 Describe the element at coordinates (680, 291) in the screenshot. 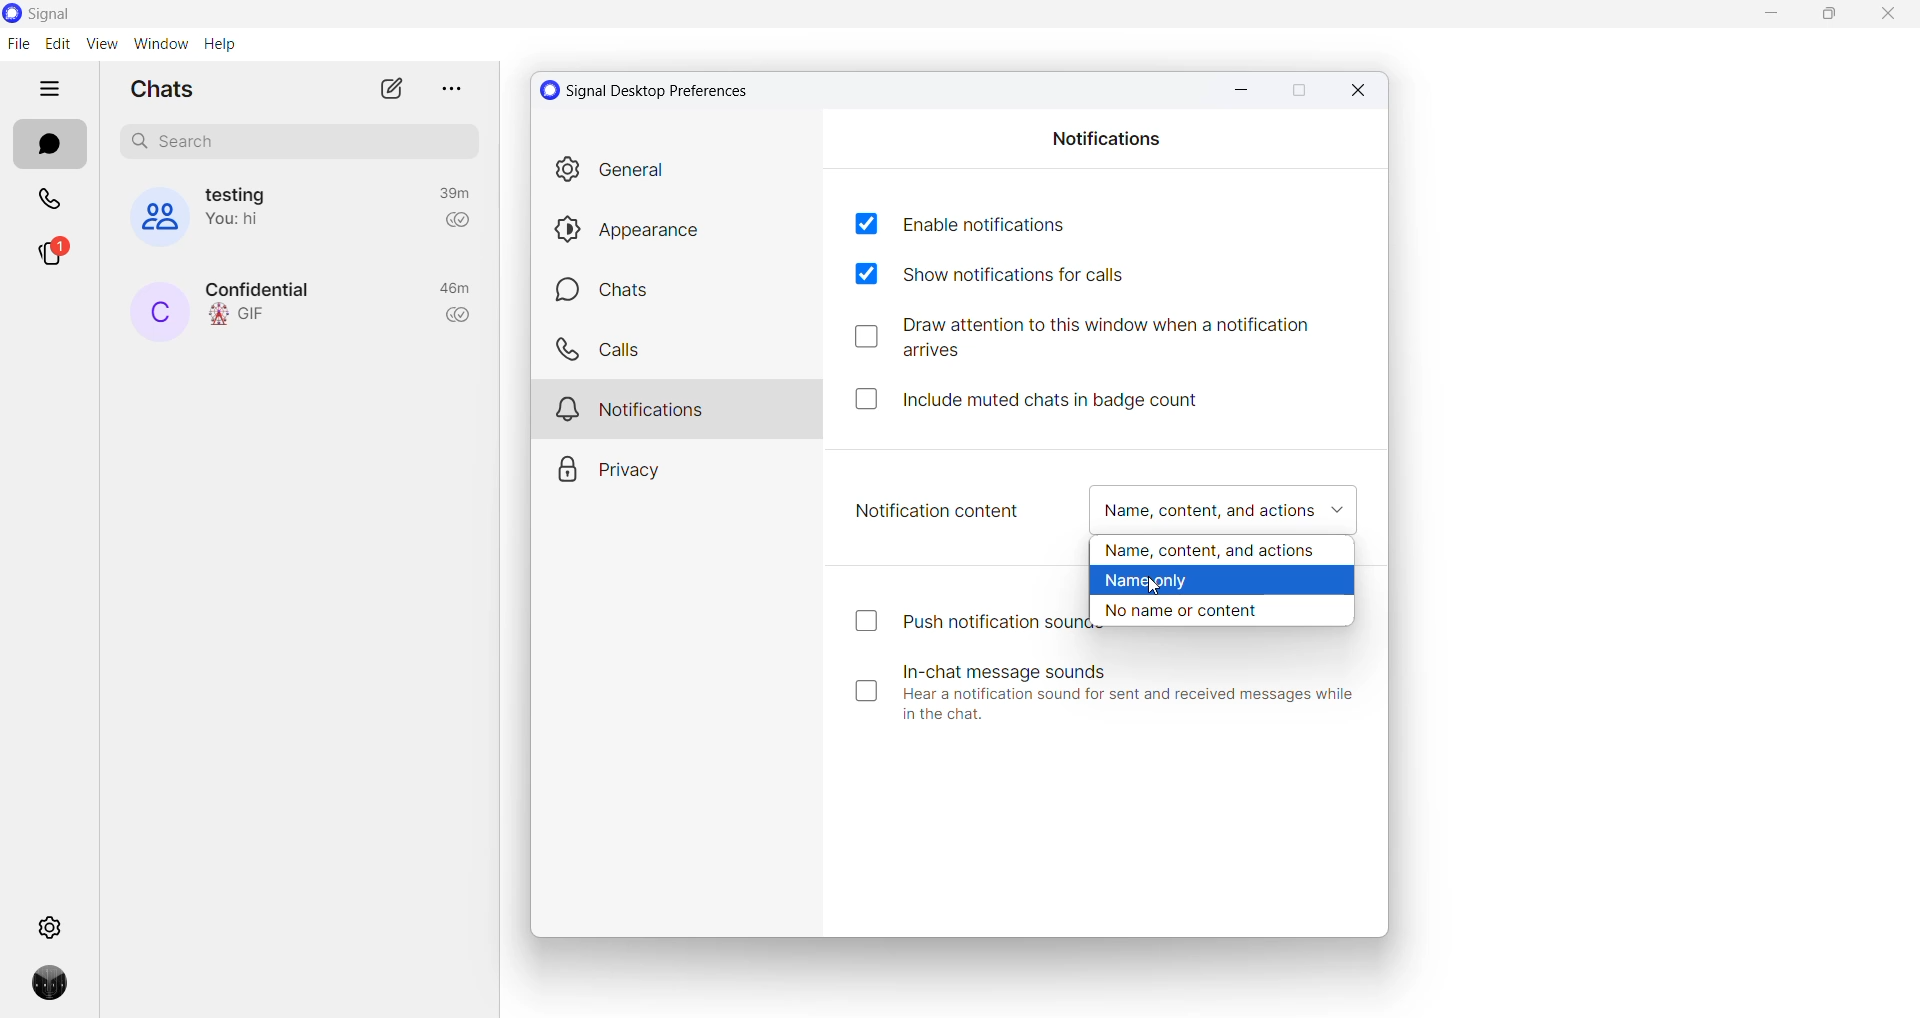

I see `chats` at that location.